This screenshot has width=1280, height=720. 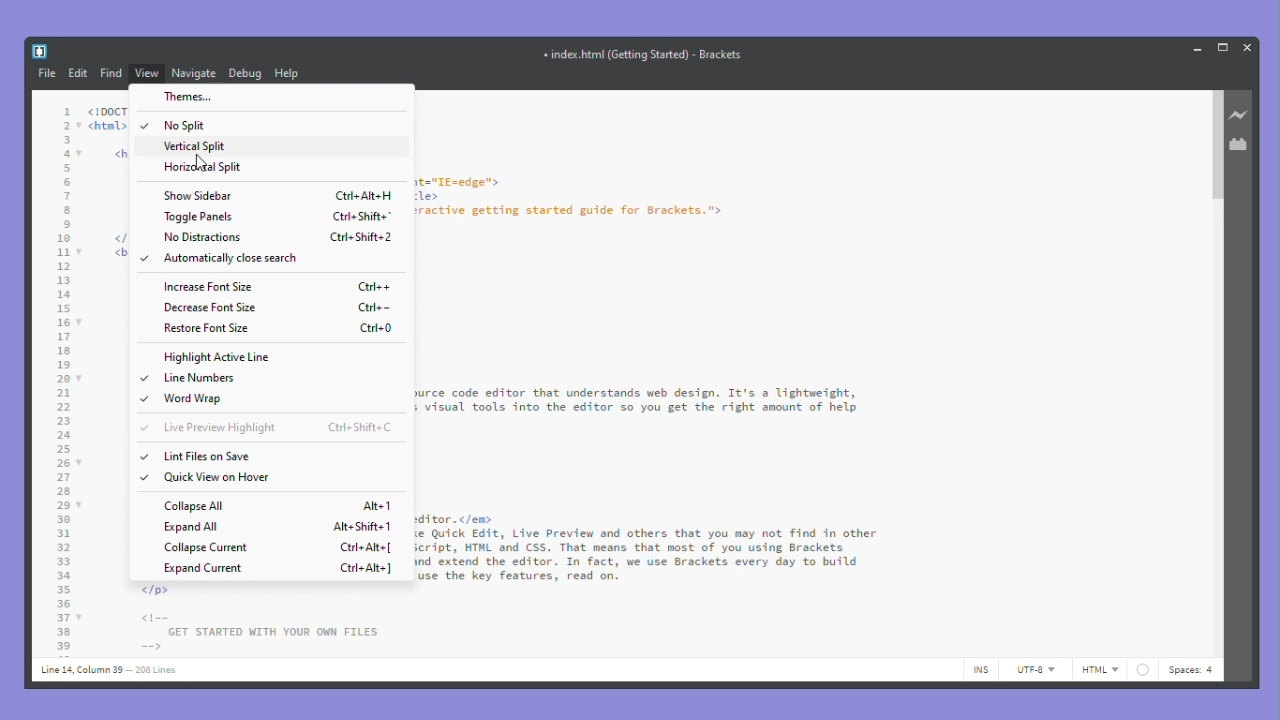 What do you see at coordinates (67, 210) in the screenshot?
I see `8` at bounding box center [67, 210].